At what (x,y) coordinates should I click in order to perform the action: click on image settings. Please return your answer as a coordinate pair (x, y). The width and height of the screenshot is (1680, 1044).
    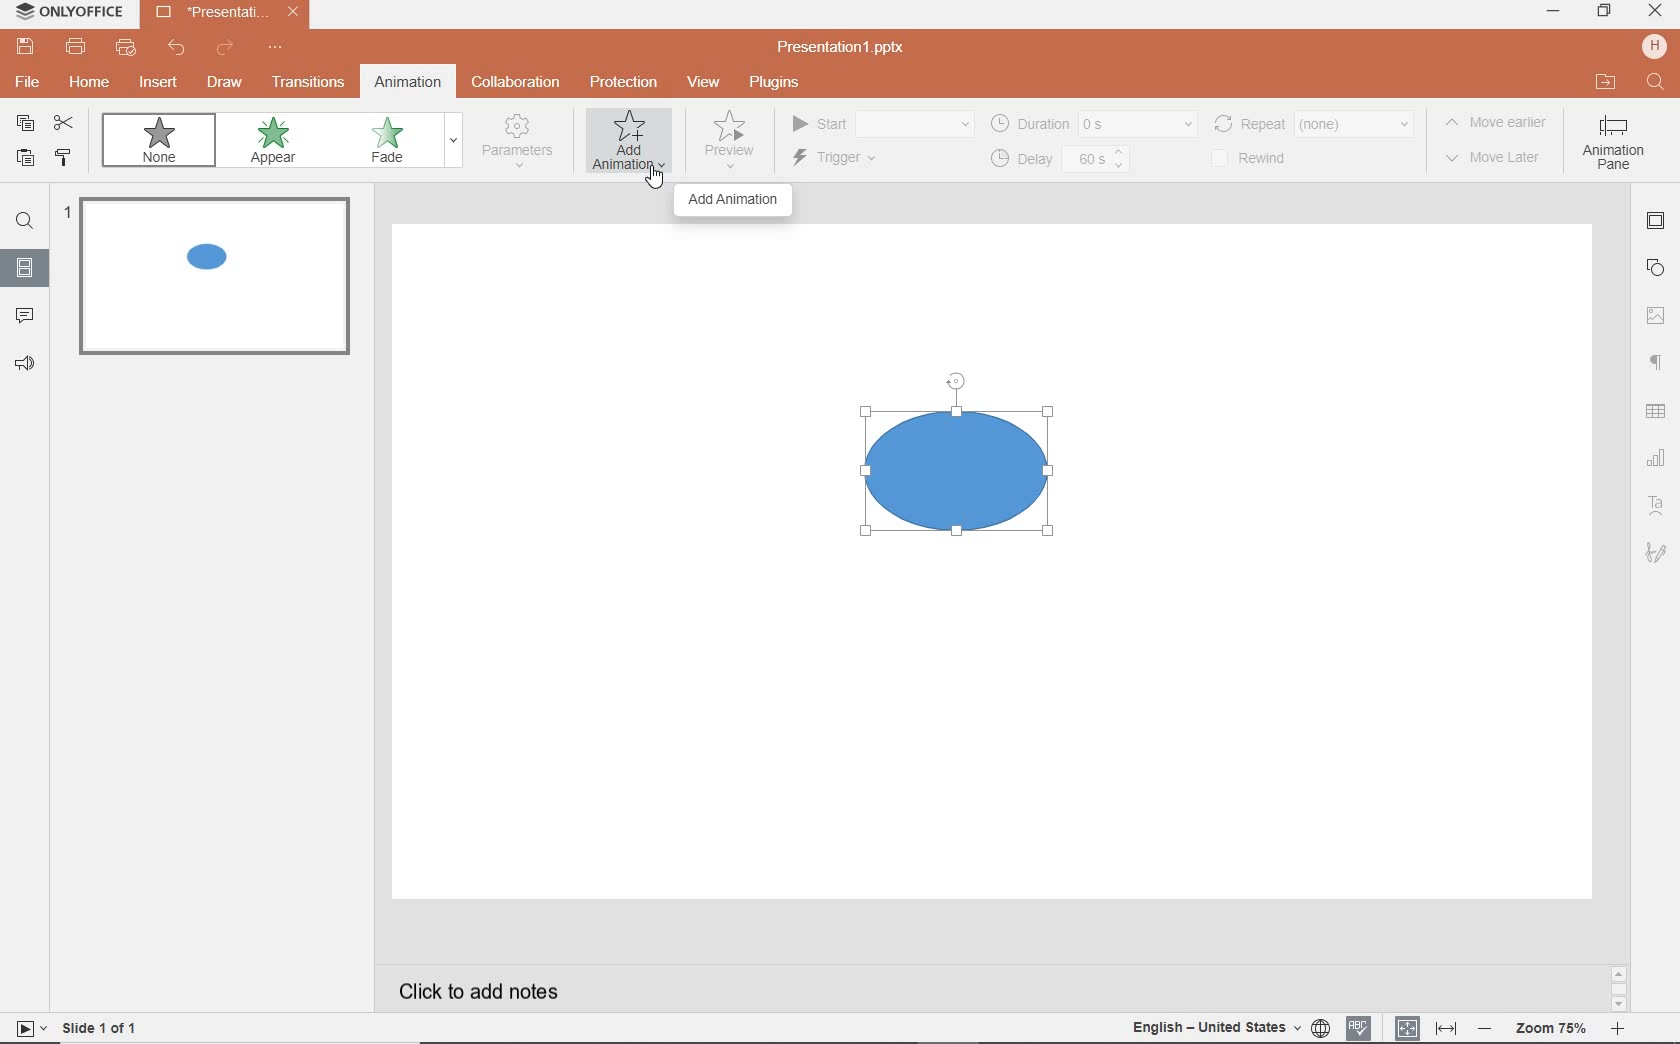
    Looking at the image, I should click on (1660, 312).